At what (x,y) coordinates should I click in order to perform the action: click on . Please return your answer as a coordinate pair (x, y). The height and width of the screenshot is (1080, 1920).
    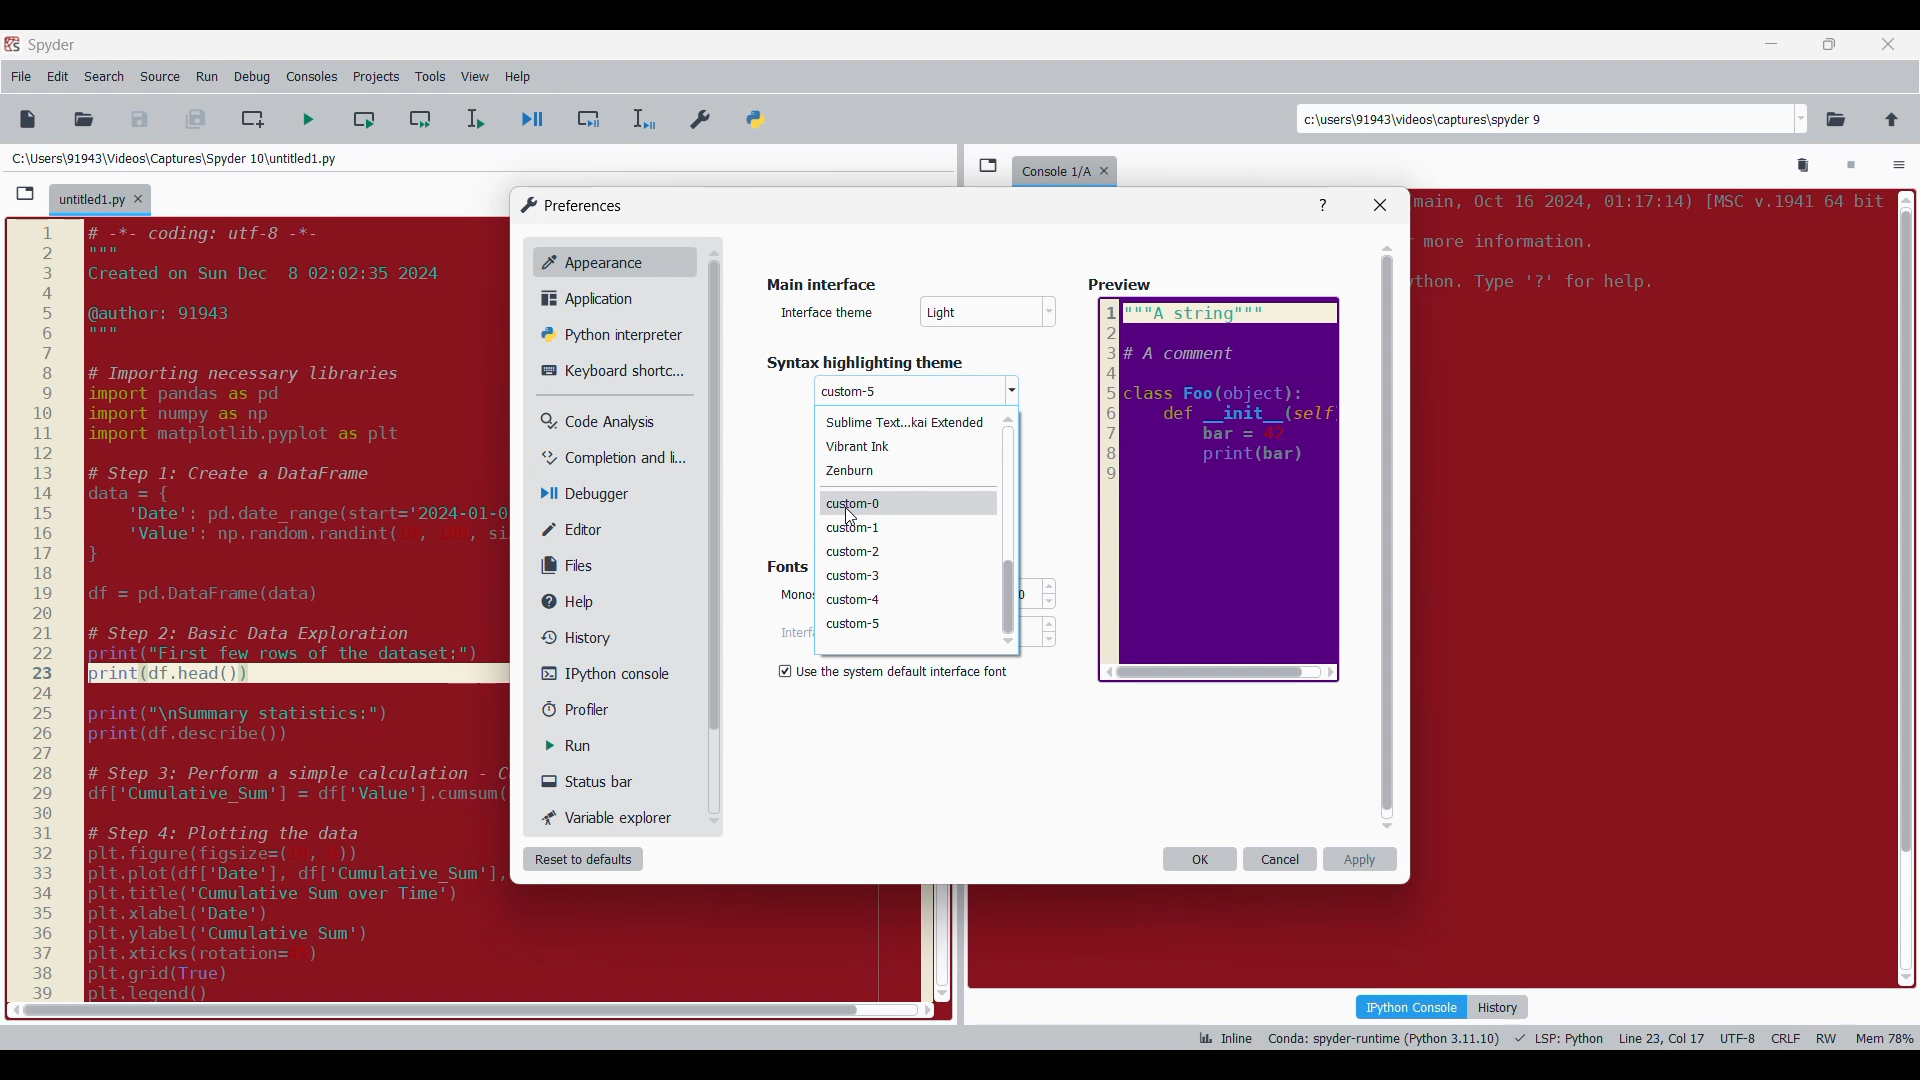
    Looking at the image, I should click on (793, 594).